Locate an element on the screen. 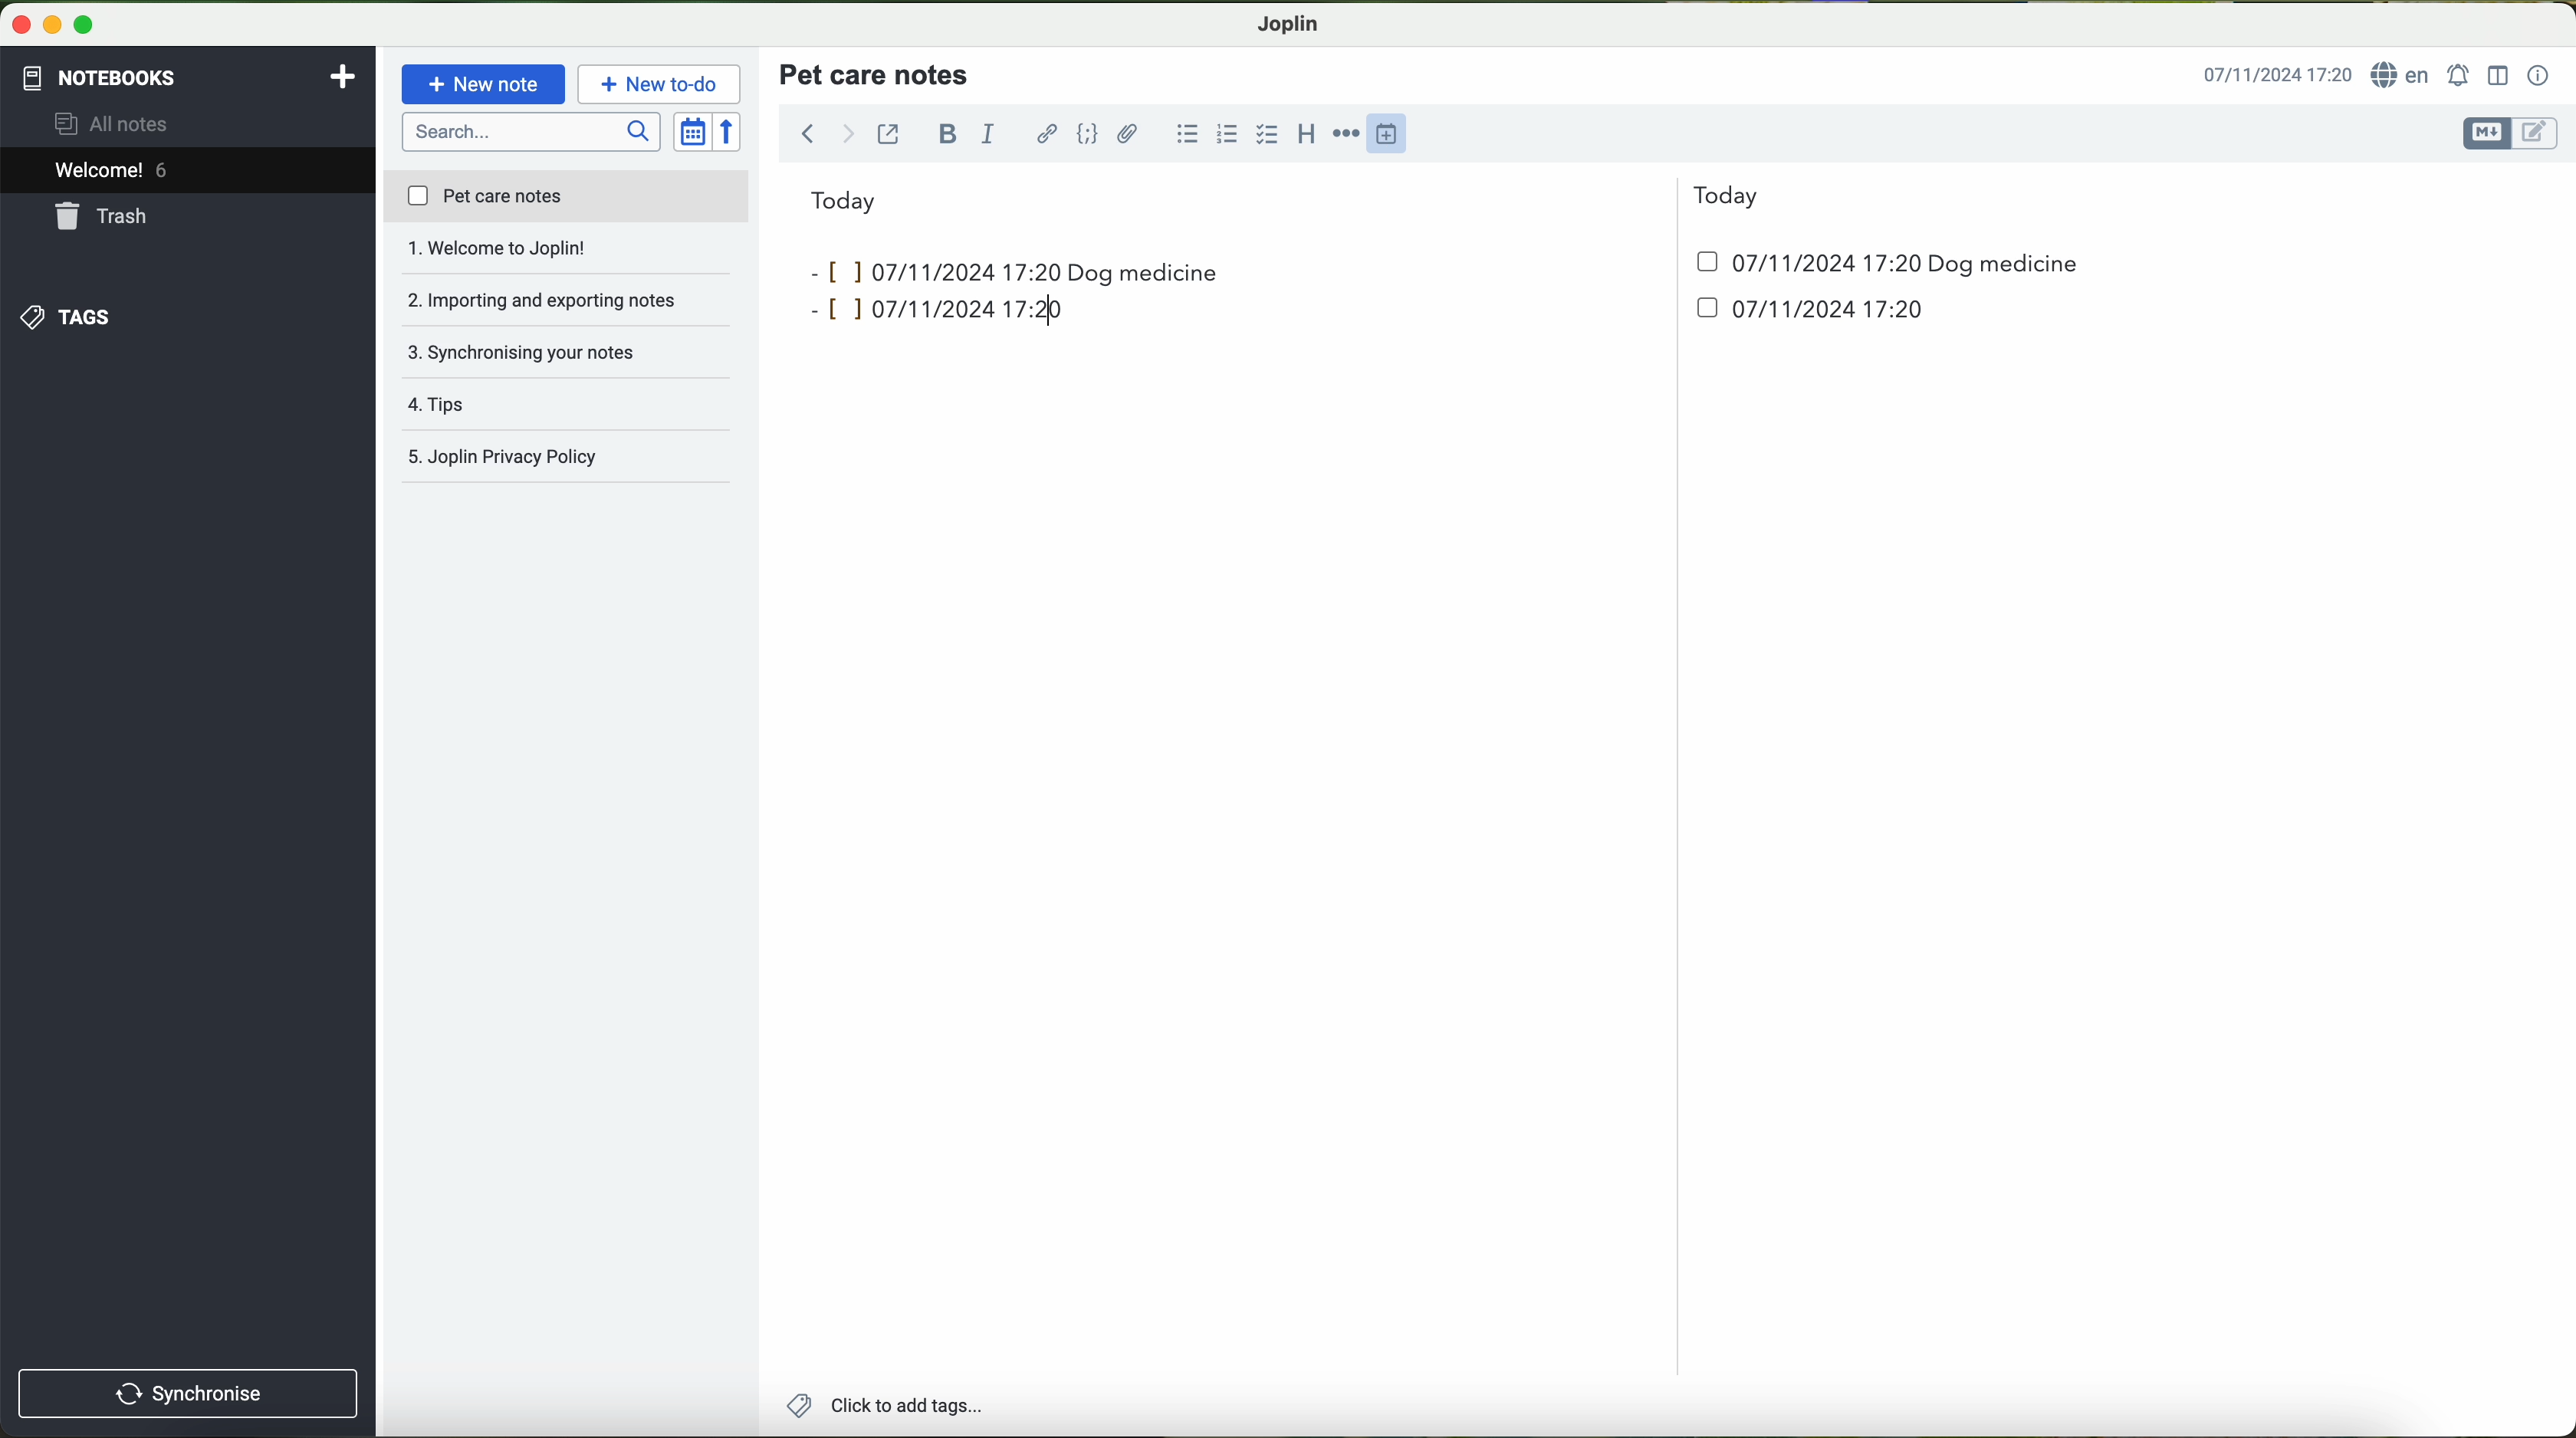  numbered list is located at coordinates (1225, 134).